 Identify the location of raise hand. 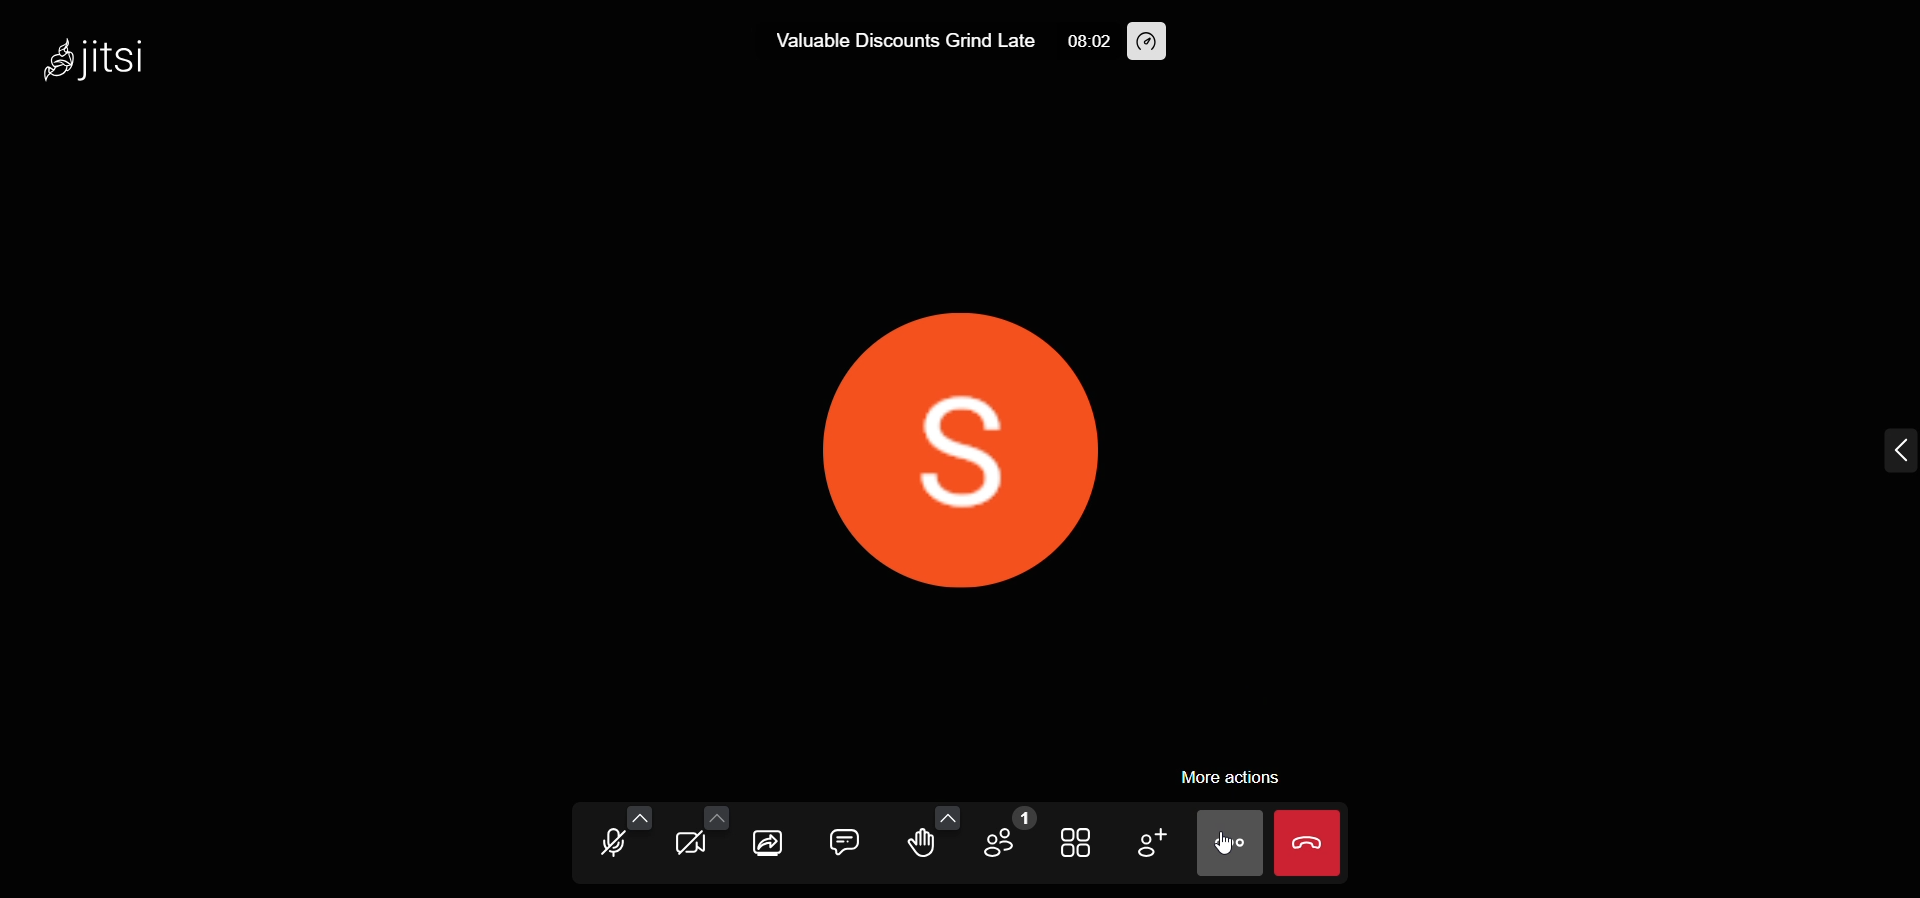
(923, 847).